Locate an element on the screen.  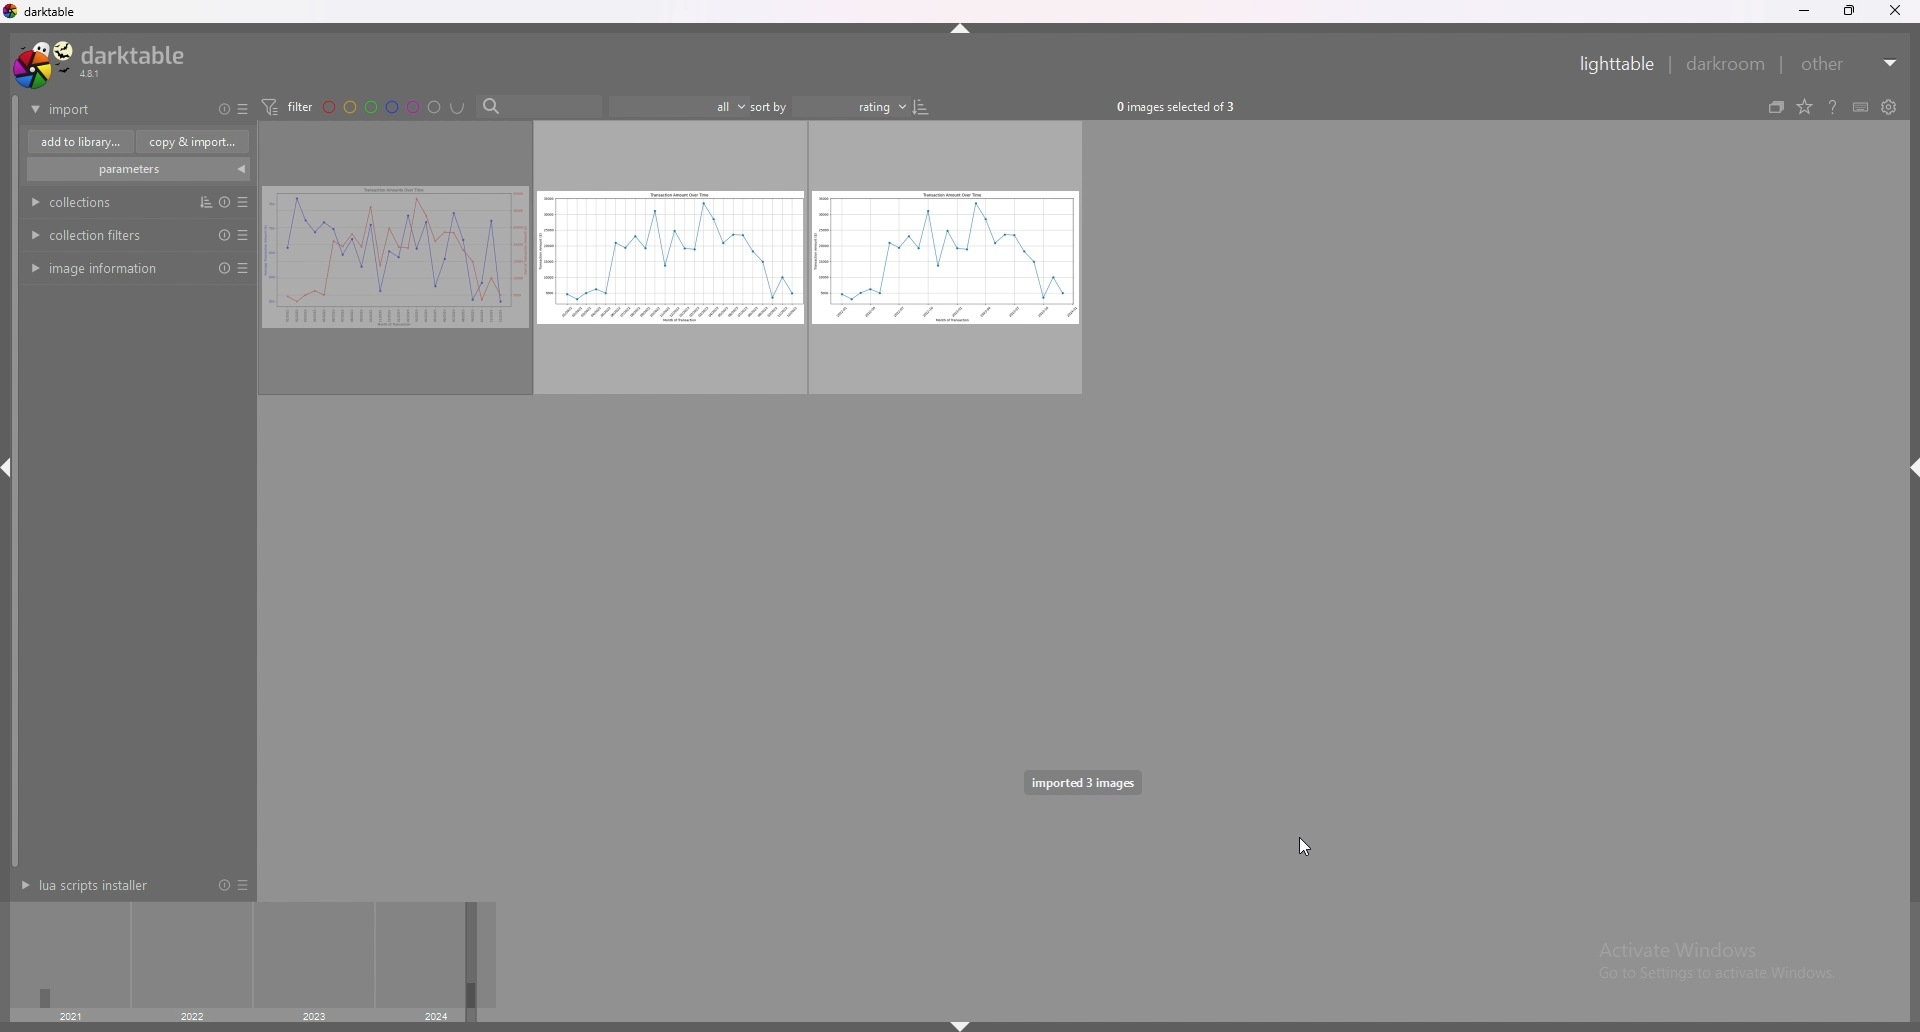
time selector is located at coordinates (314, 956).